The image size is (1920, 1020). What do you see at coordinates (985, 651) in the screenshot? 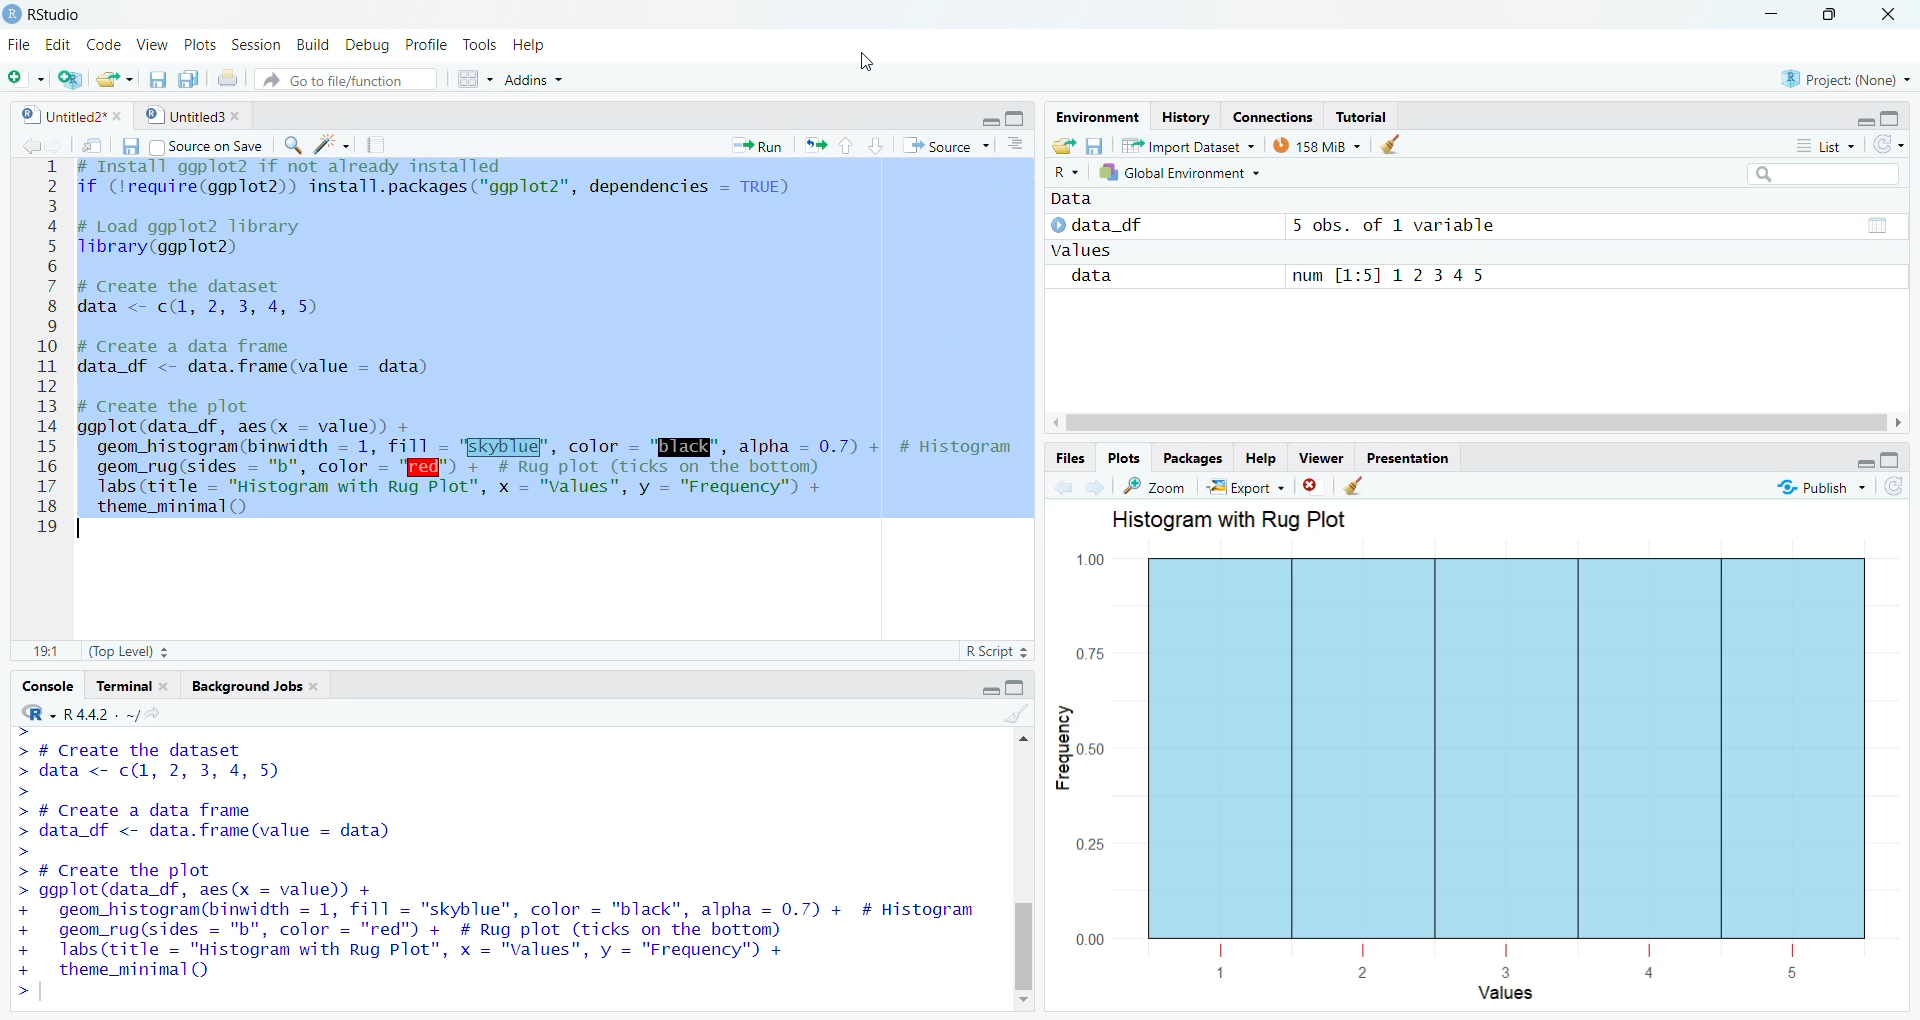
I see `R Script 2` at bounding box center [985, 651].